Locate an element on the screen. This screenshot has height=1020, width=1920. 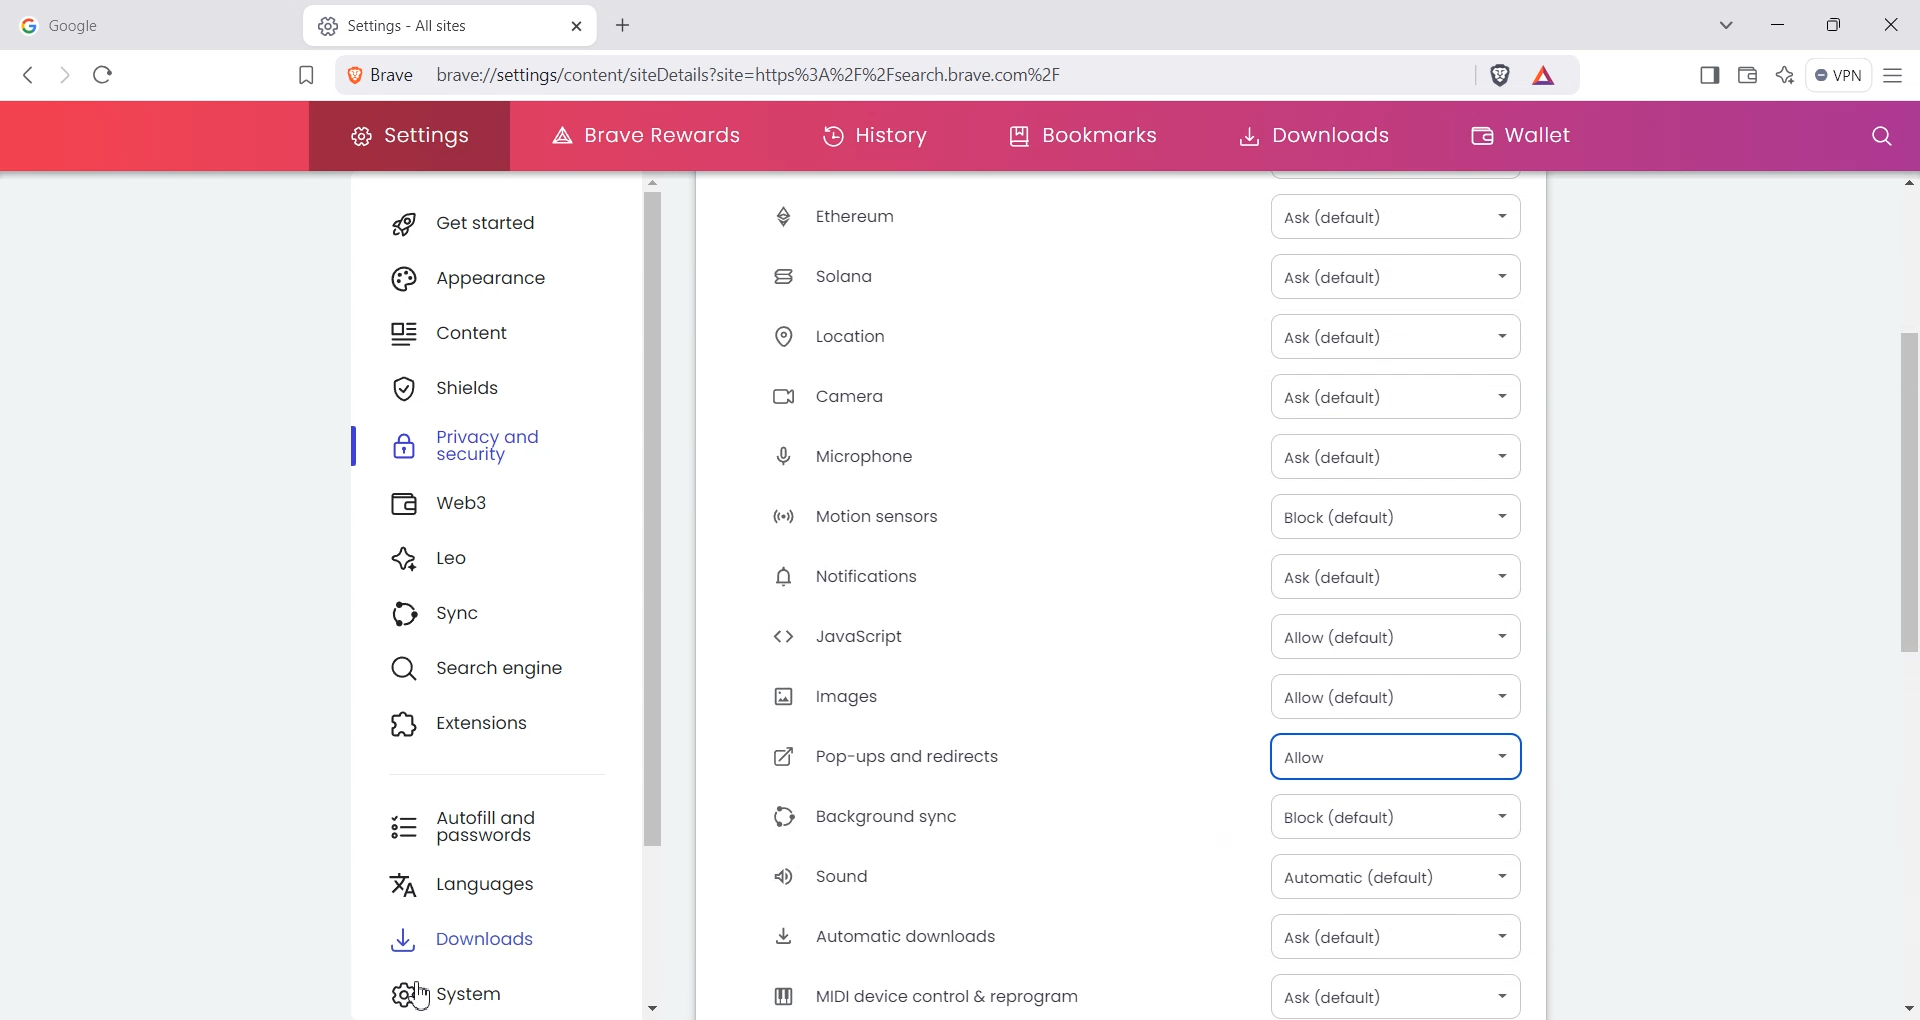
Bookmark is located at coordinates (305, 77).